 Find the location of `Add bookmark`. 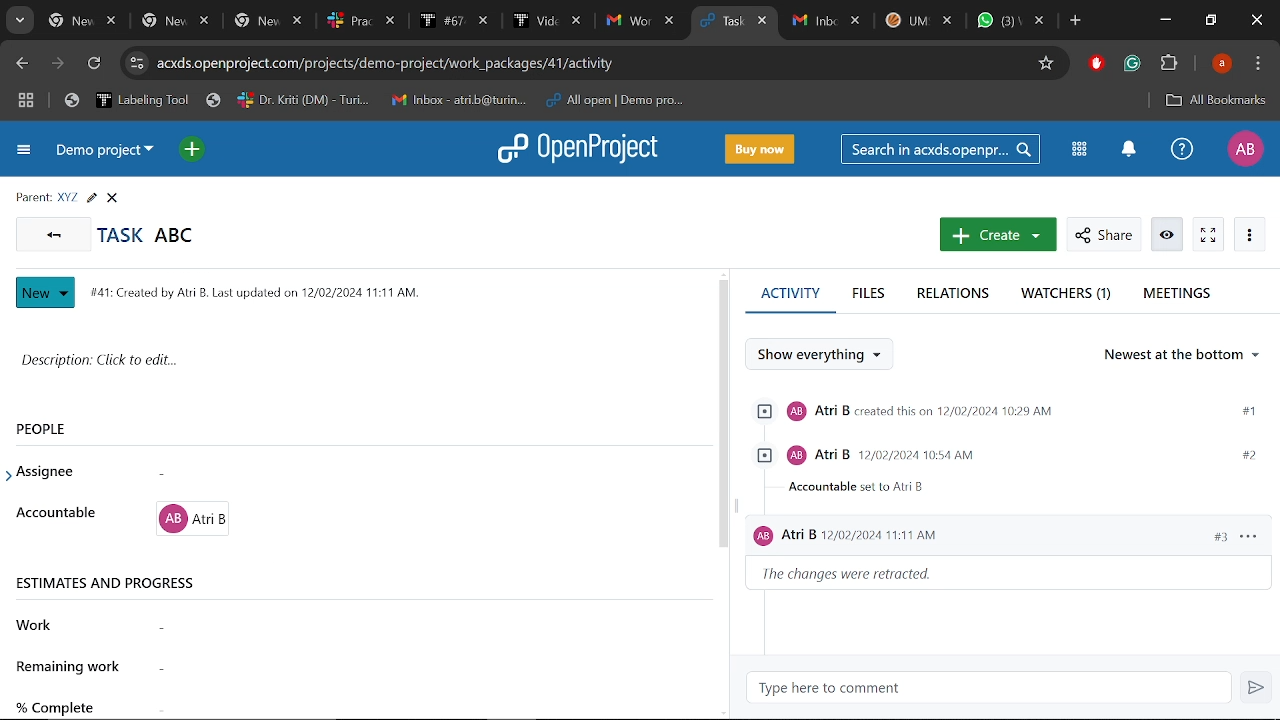

Add bookmark is located at coordinates (1049, 64).